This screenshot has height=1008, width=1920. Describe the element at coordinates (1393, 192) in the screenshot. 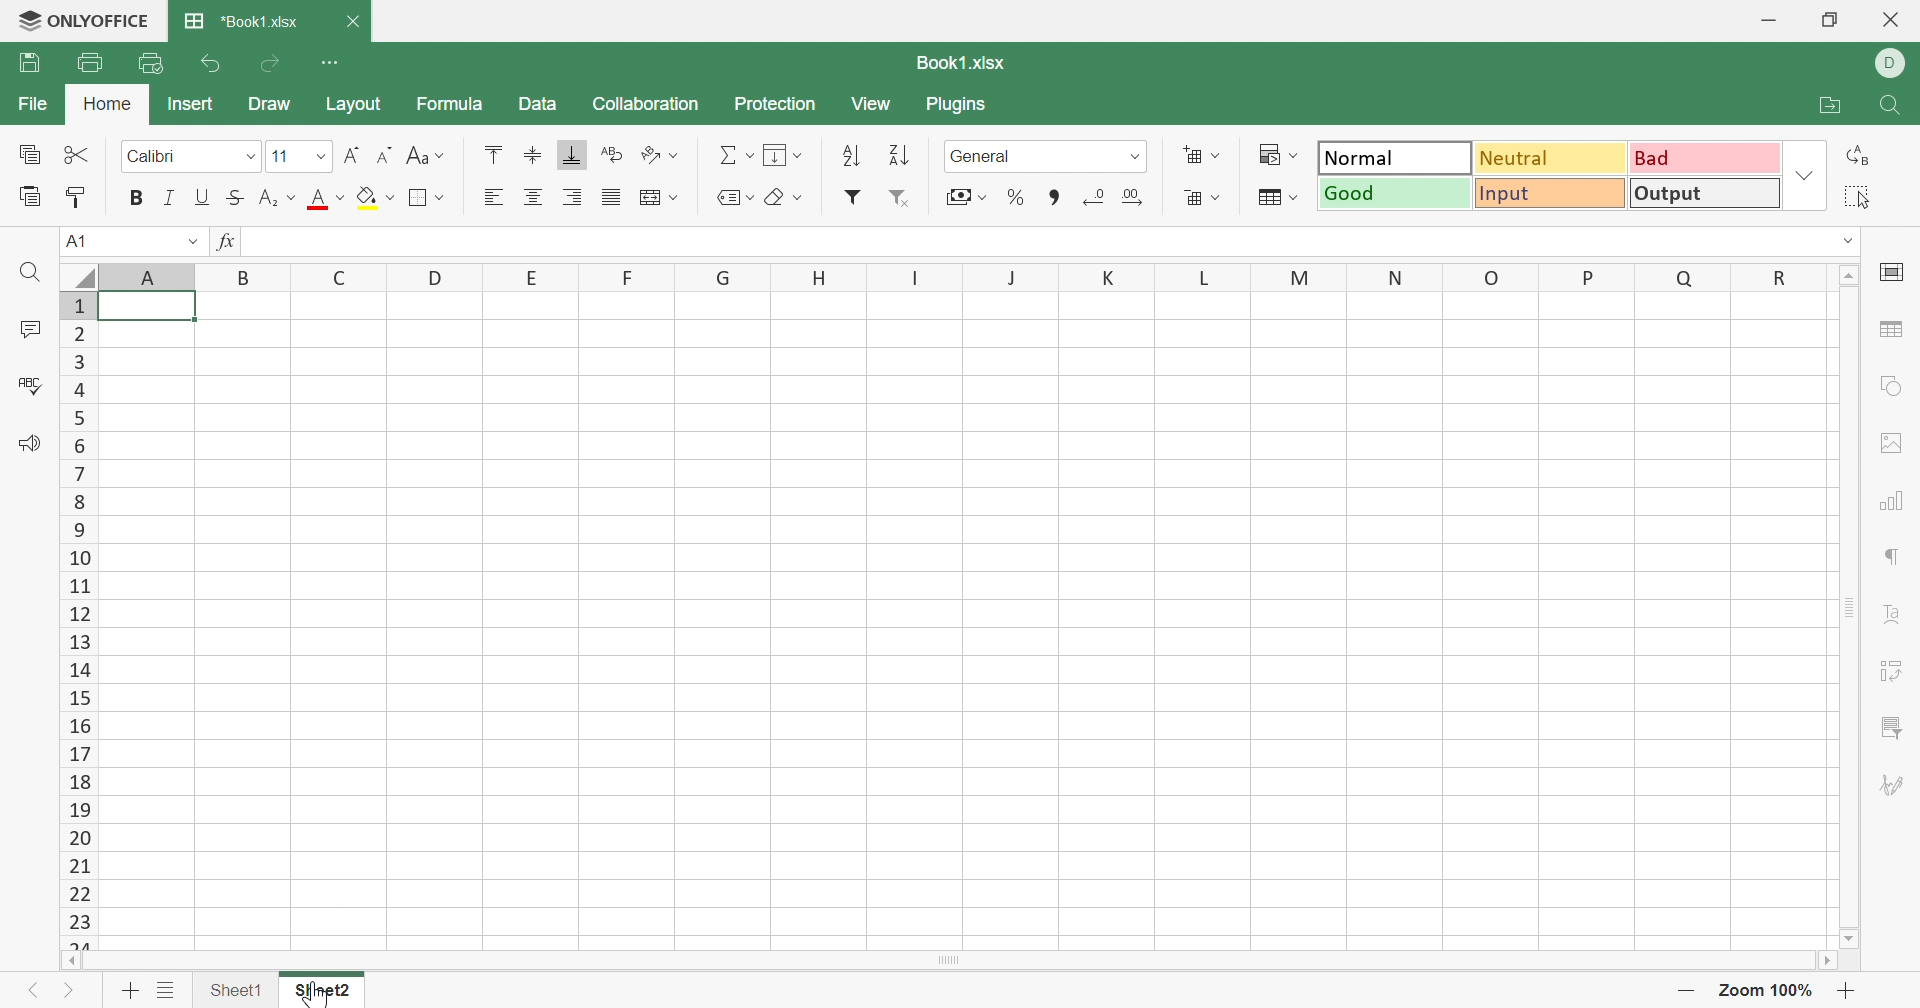

I see `Good` at that location.